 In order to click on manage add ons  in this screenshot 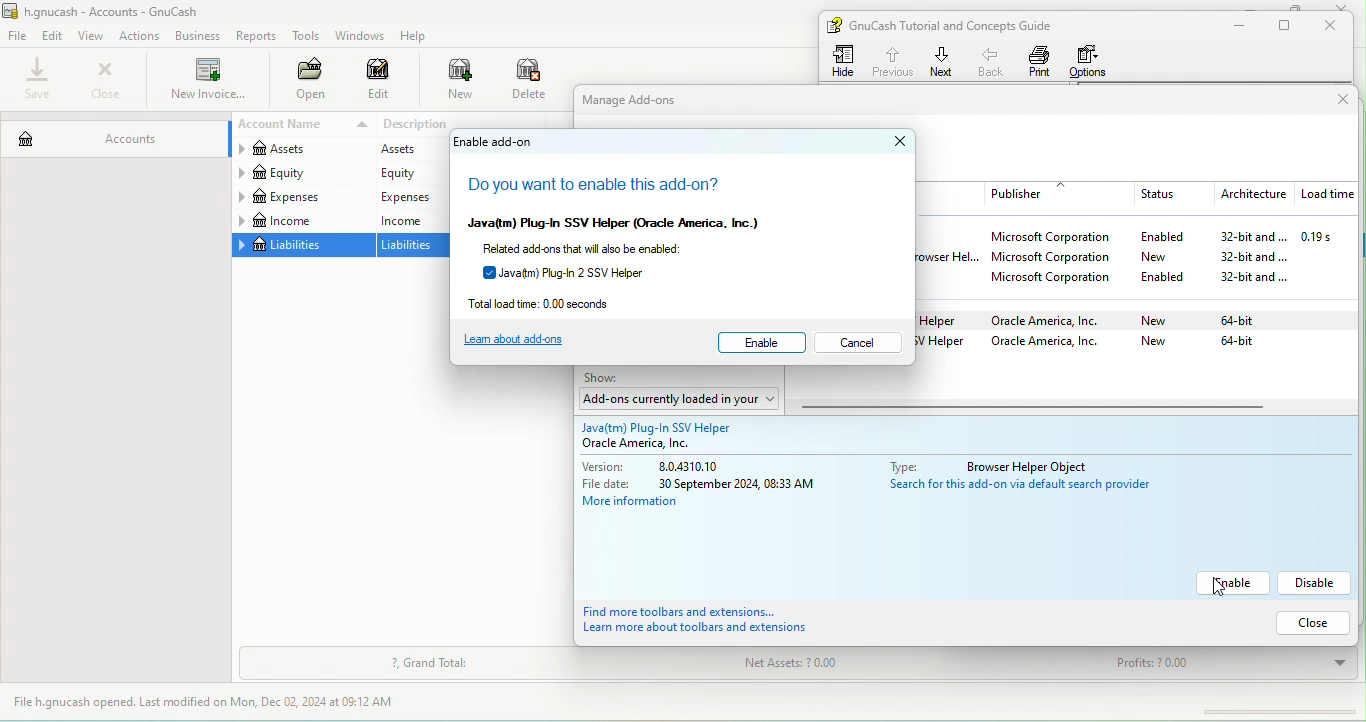, I will do `click(651, 102)`.